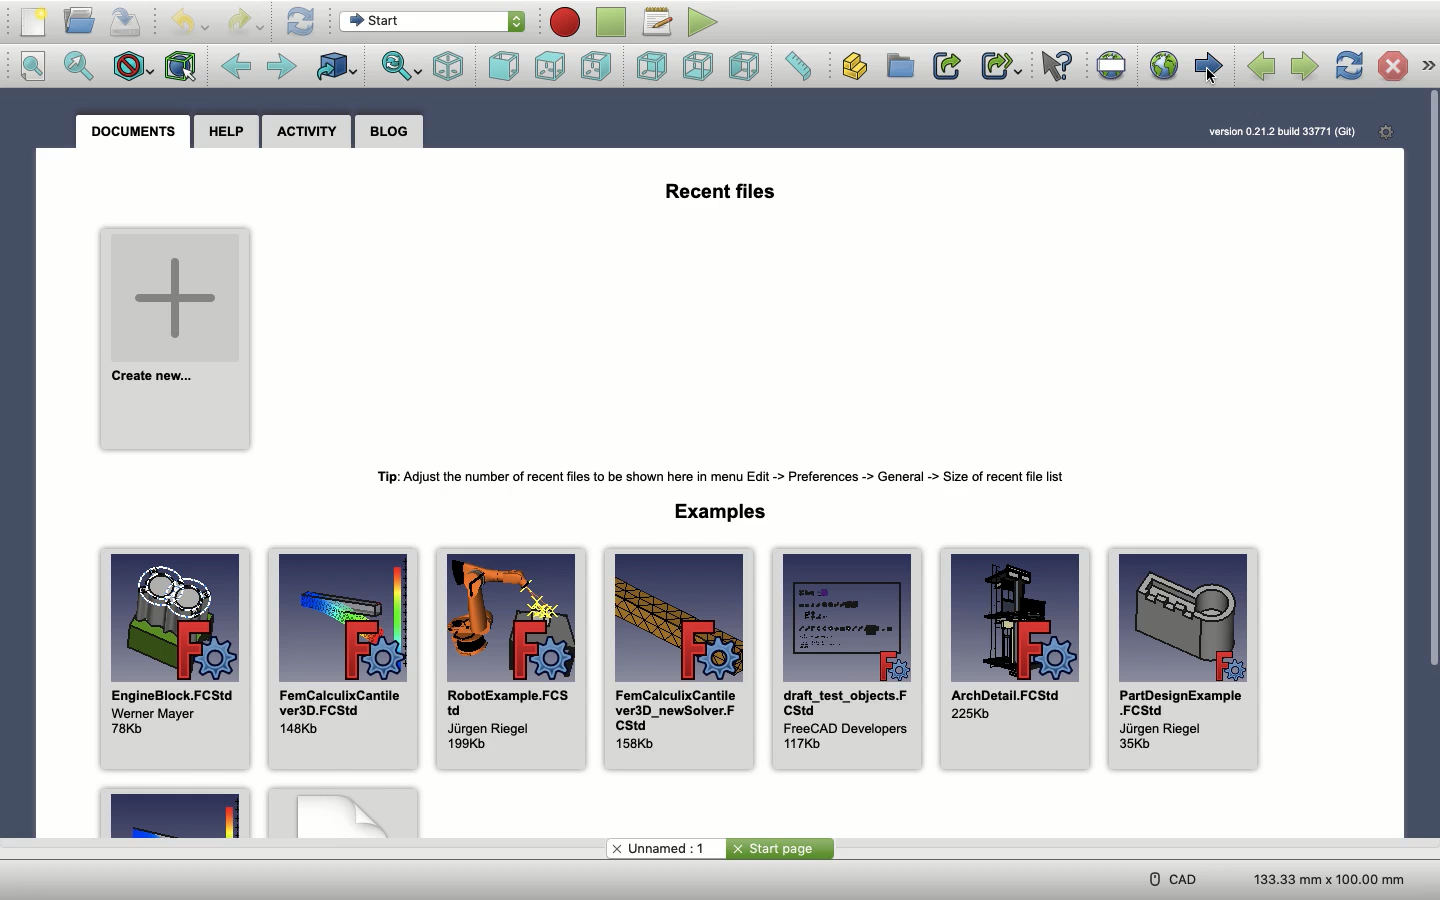  I want to click on Create group, so click(904, 66).